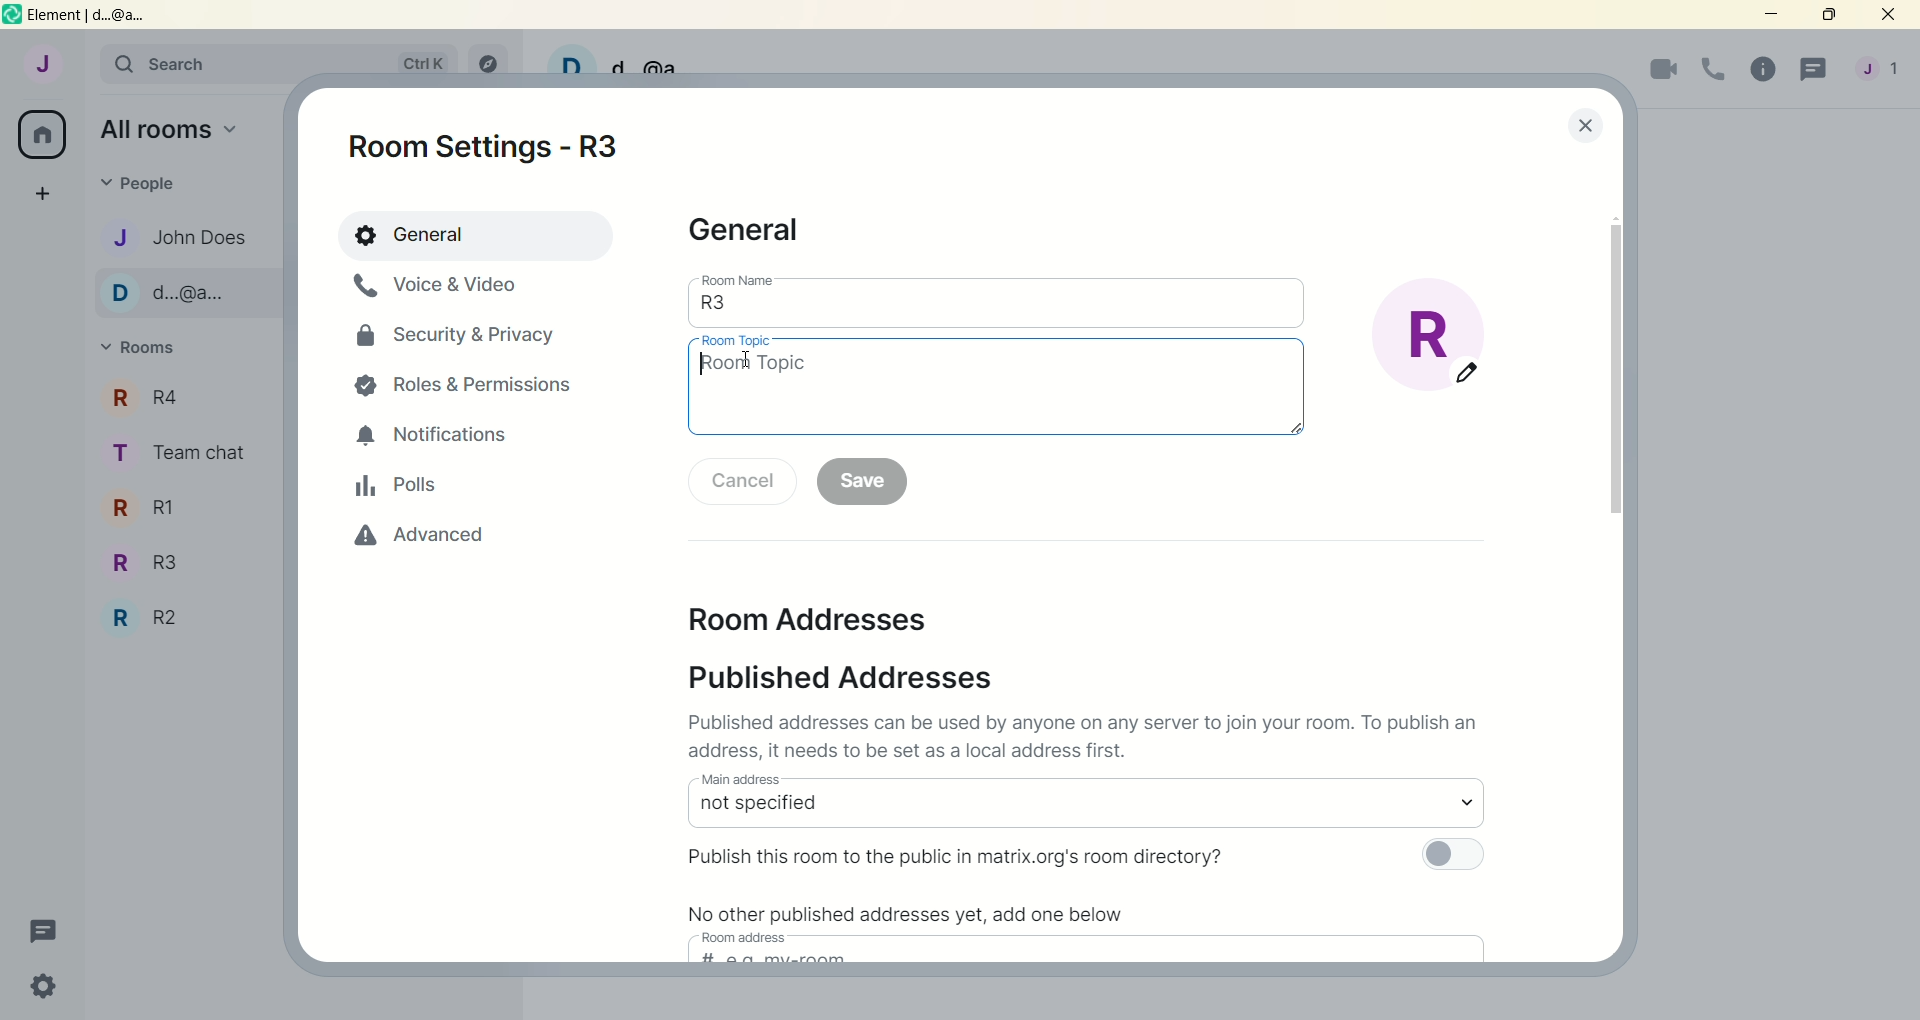 Image resolution: width=1920 pixels, height=1020 pixels. I want to click on select main address, so click(1078, 810).